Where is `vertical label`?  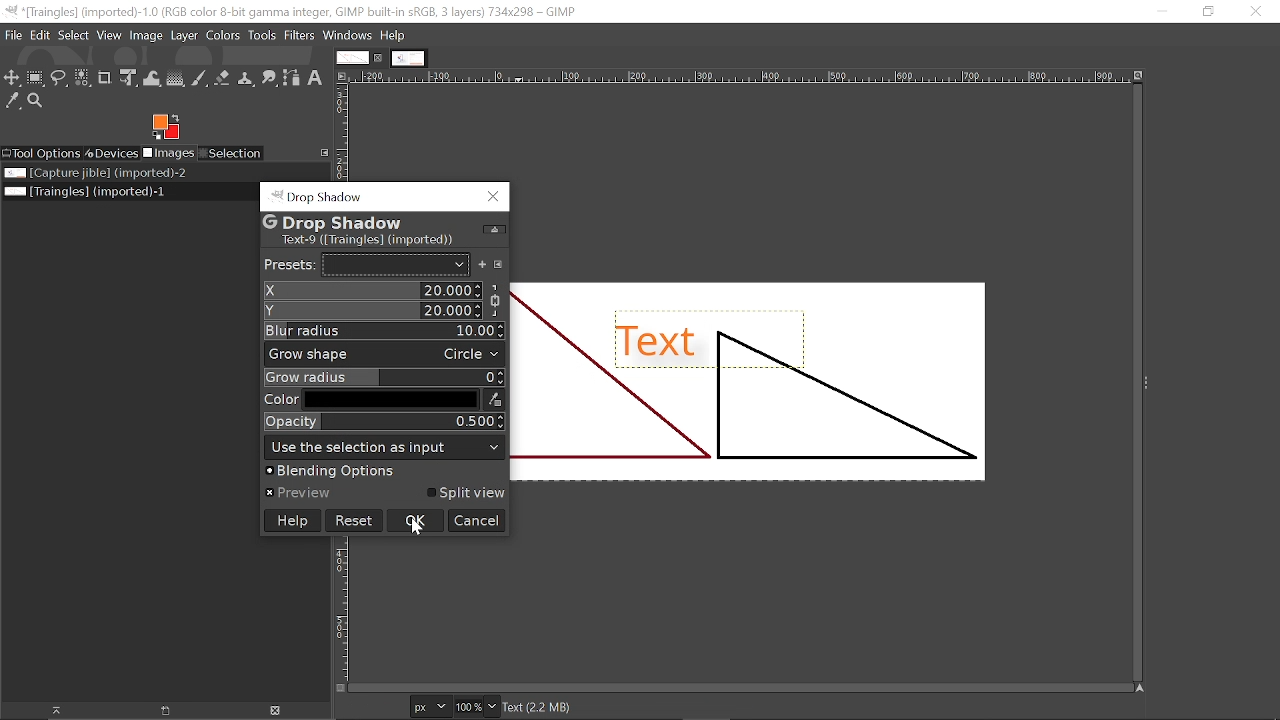
vertical label is located at coordinates (343, 621).